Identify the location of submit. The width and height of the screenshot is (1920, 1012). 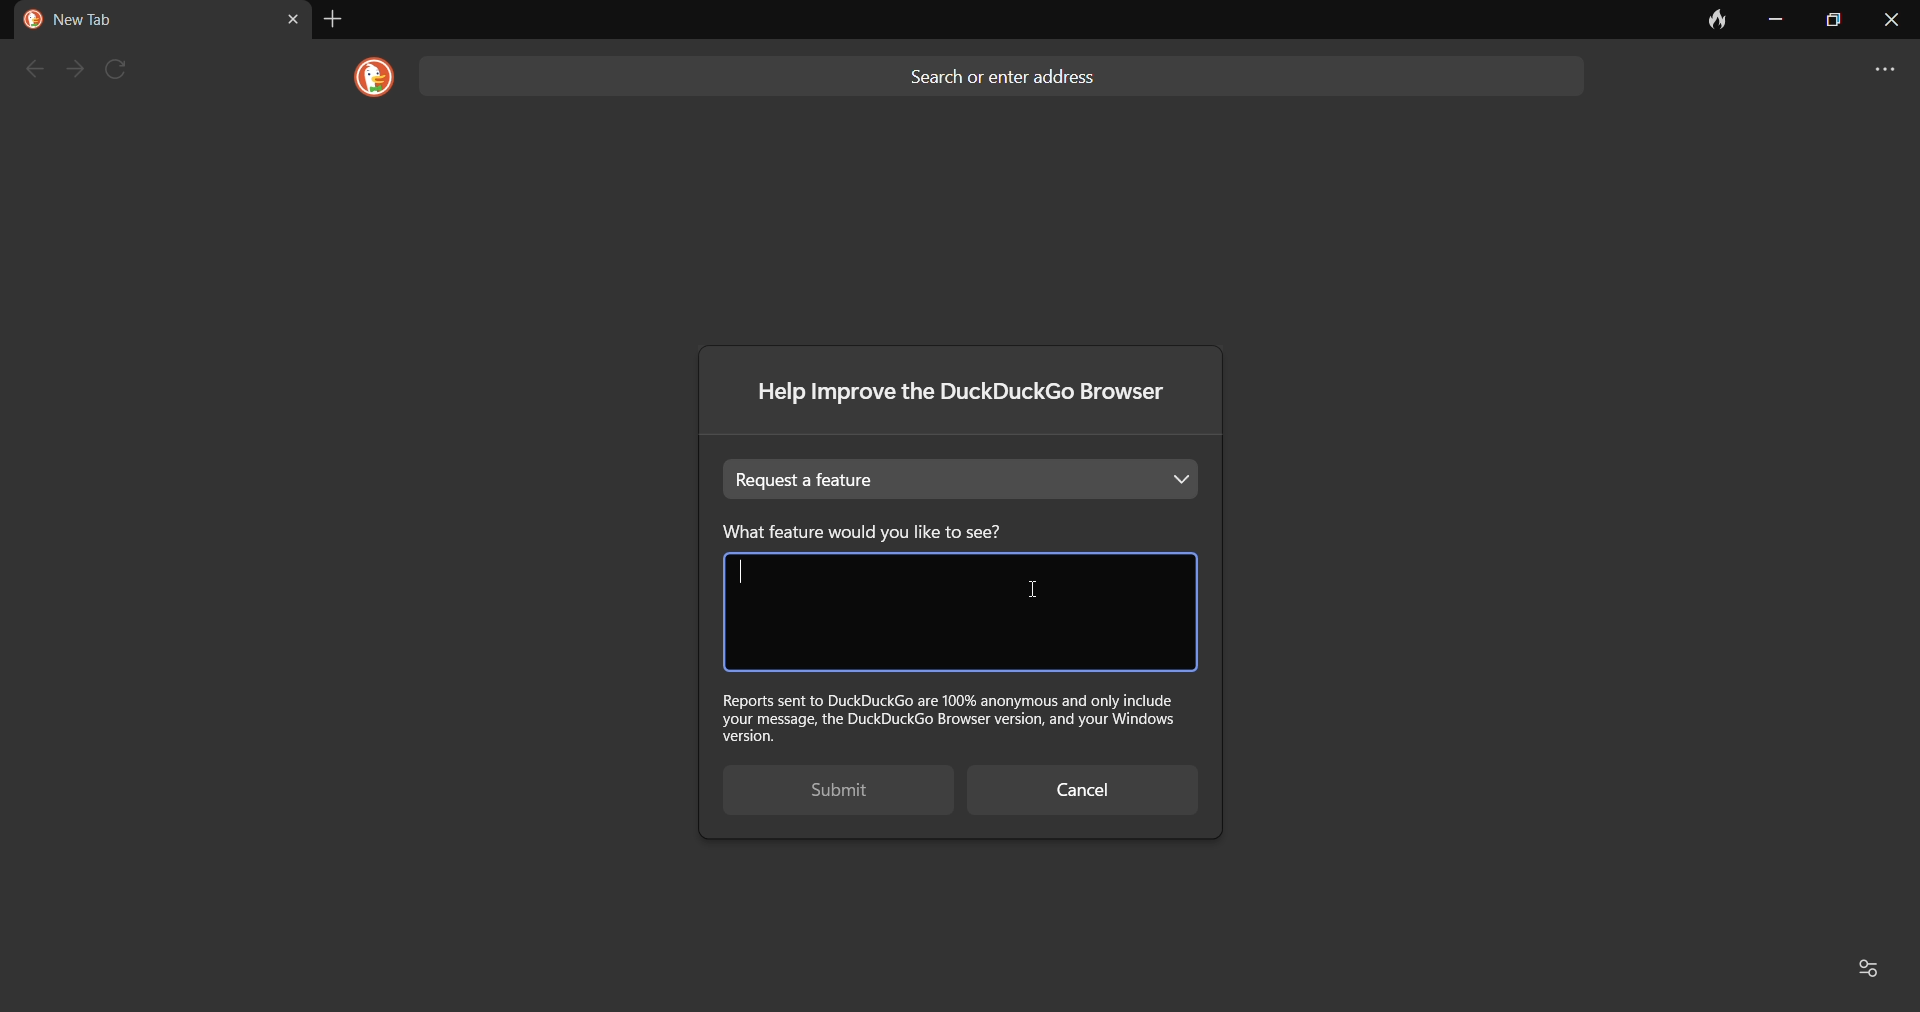
(823, 792).